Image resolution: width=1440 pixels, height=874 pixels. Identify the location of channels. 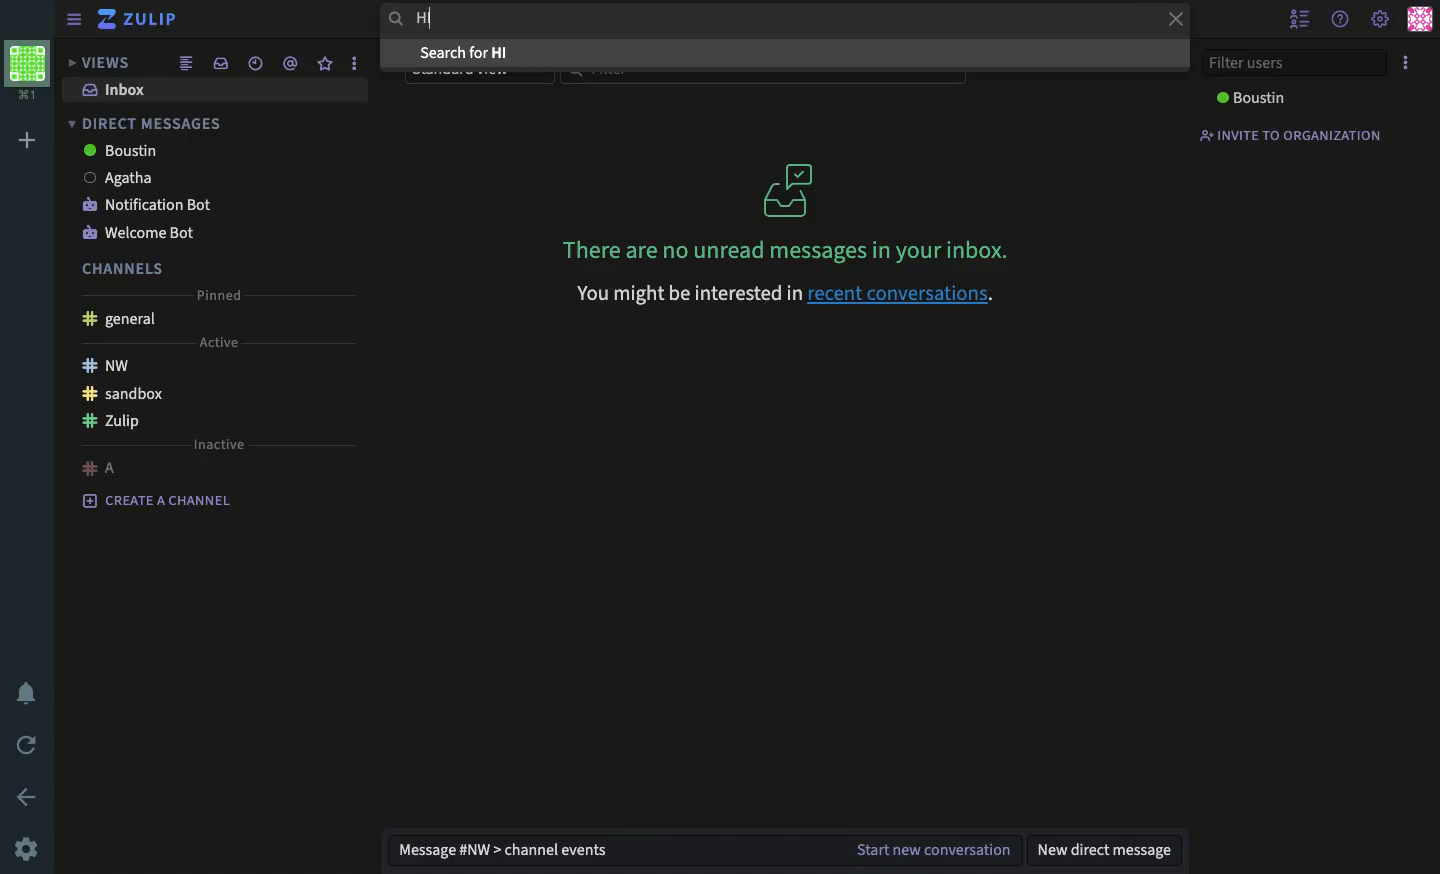
(124, 268).